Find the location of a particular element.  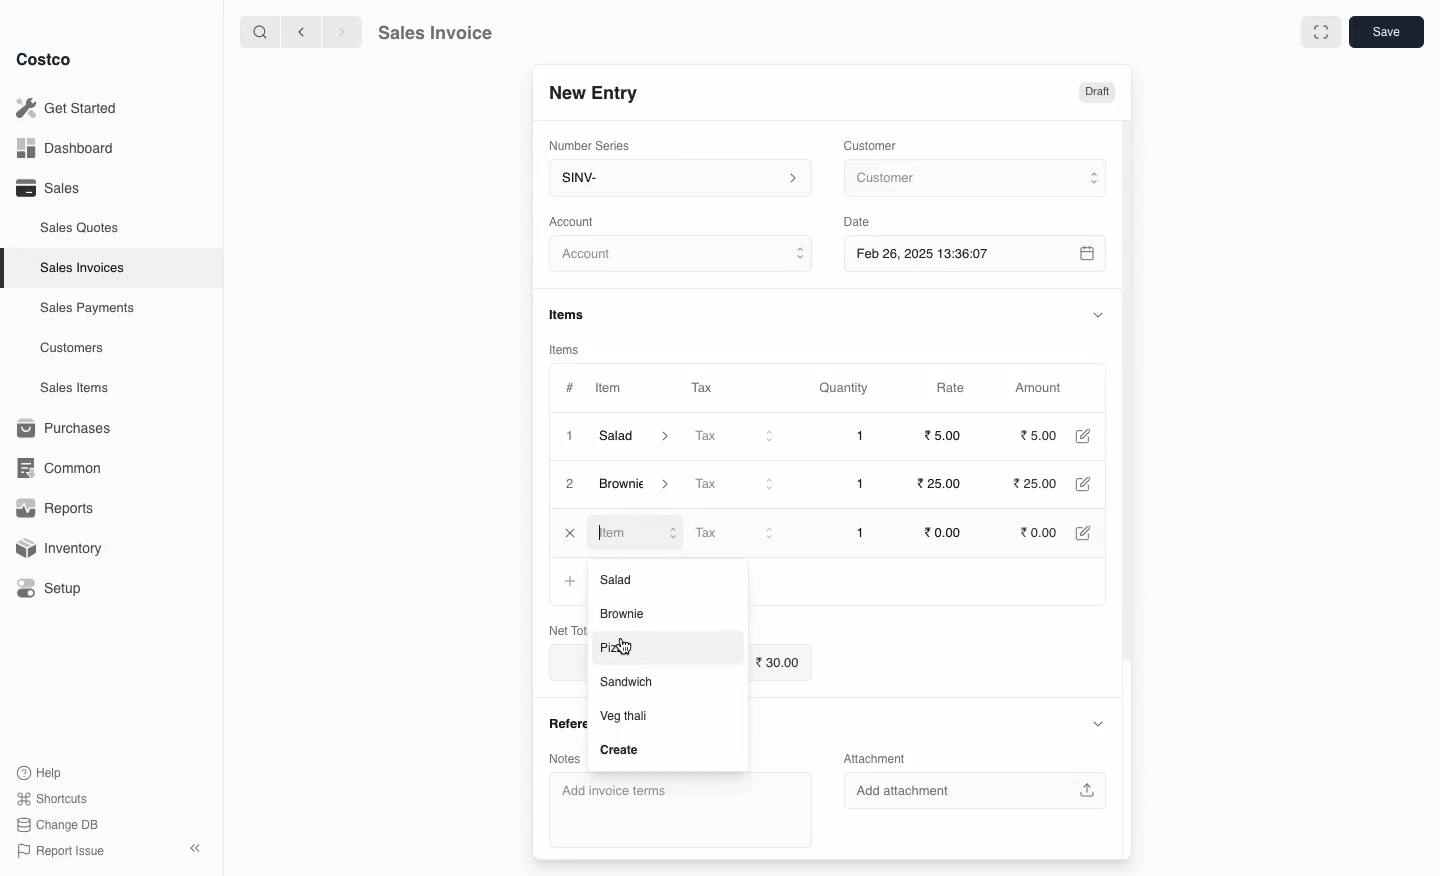

Full width toggle is located at coordinates (1319, 33).